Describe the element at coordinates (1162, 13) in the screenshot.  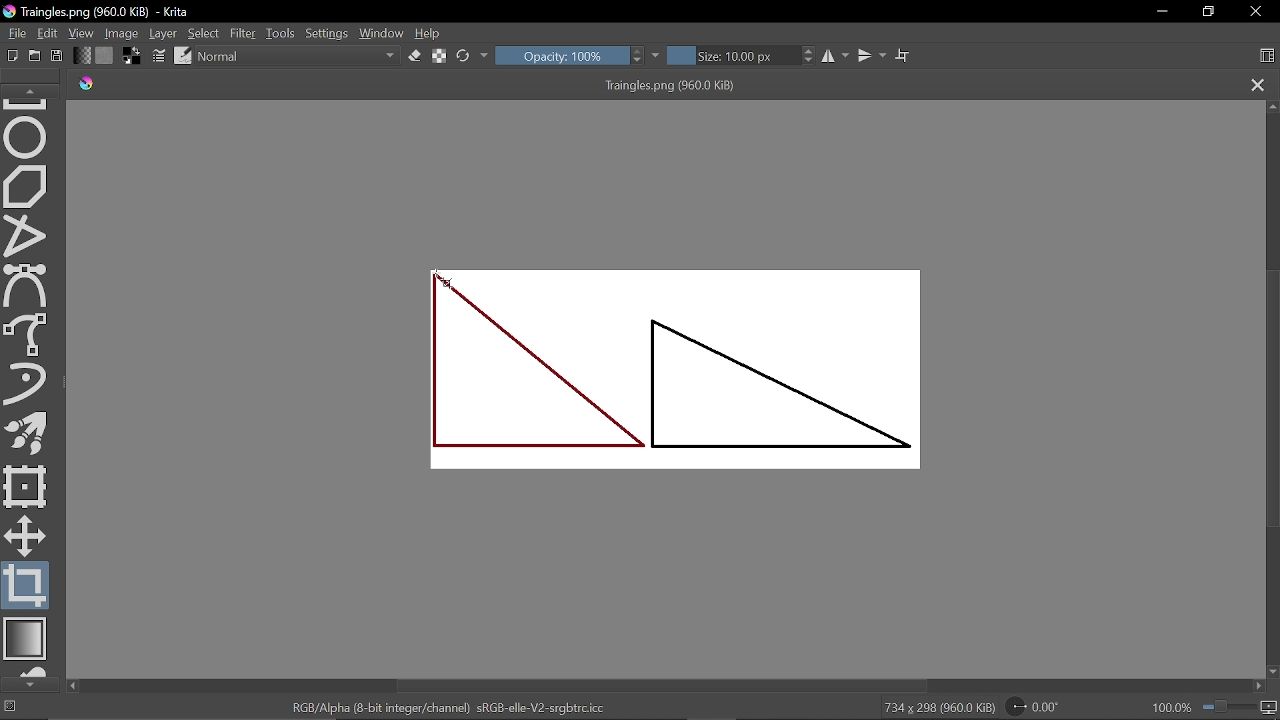
I see `Minimize` at that location.